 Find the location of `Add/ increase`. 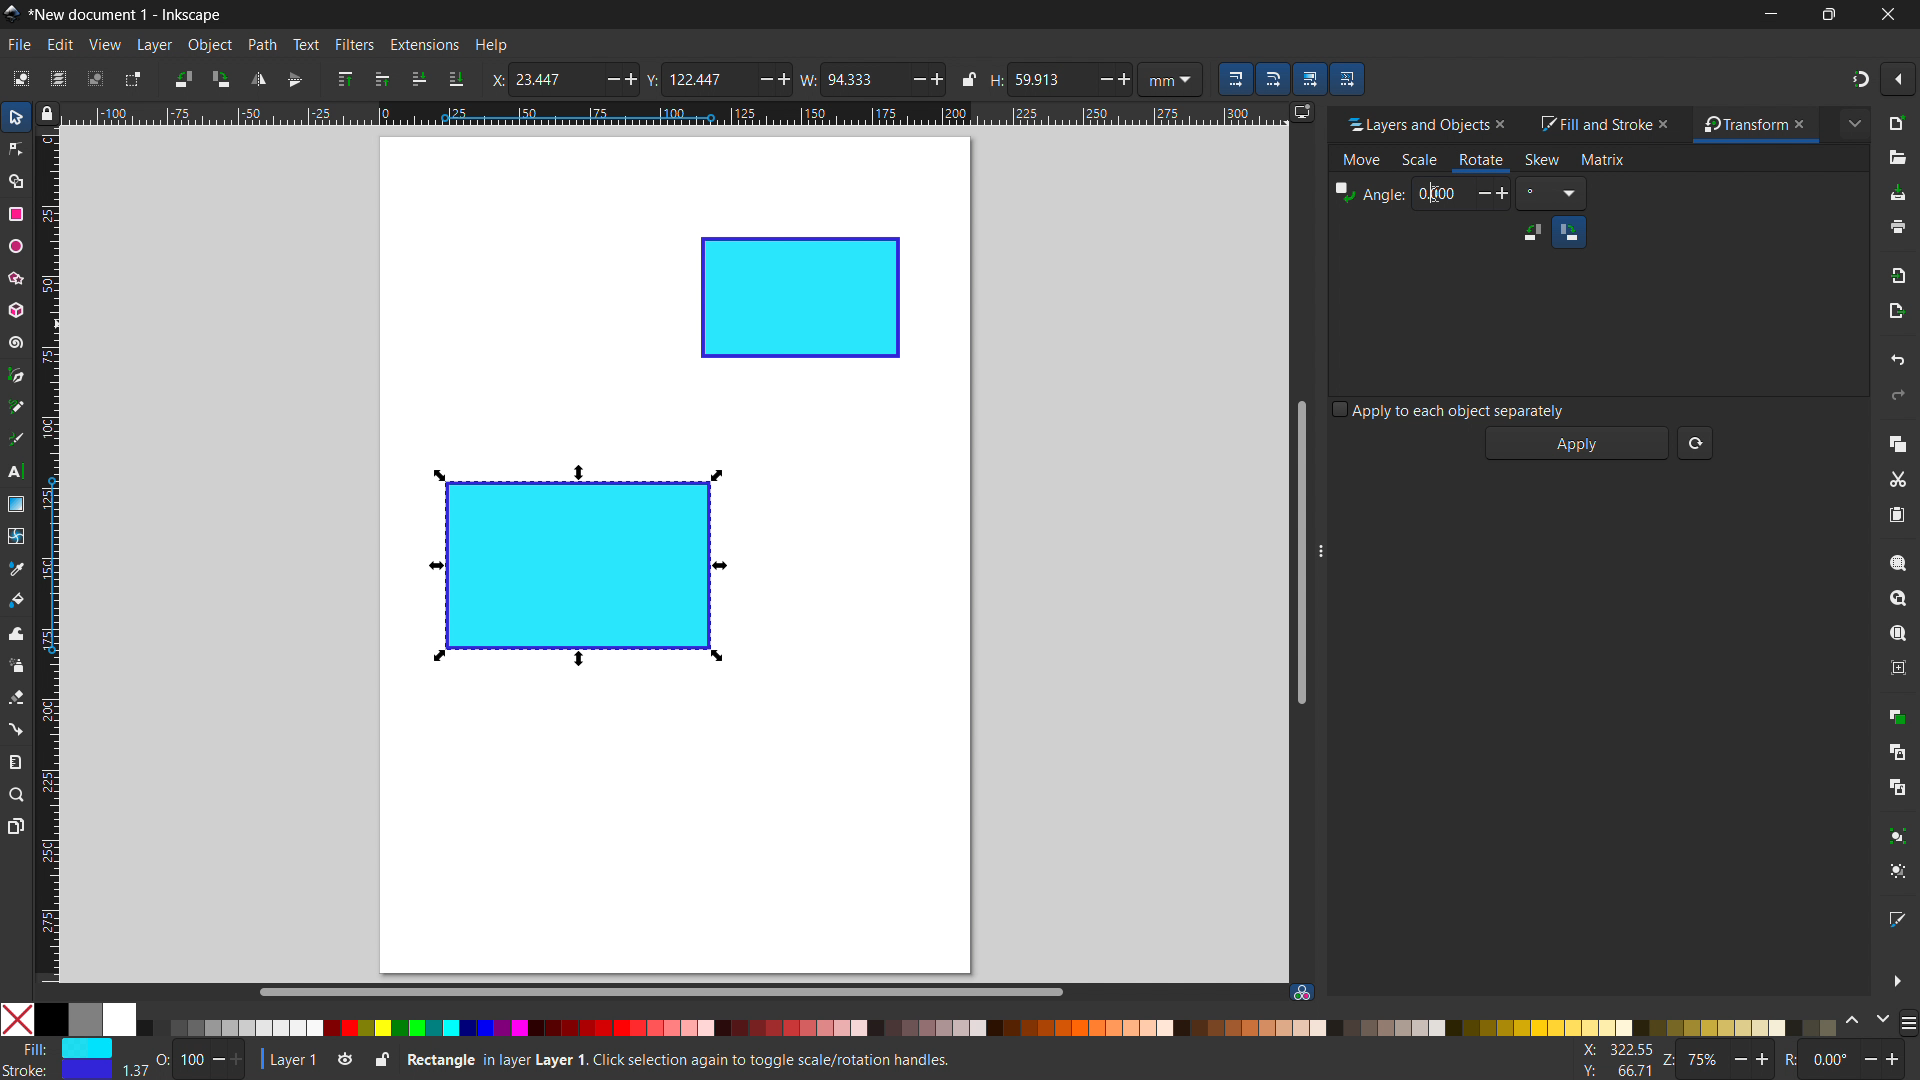

Add/ increase is located at coordinates (787, 79).